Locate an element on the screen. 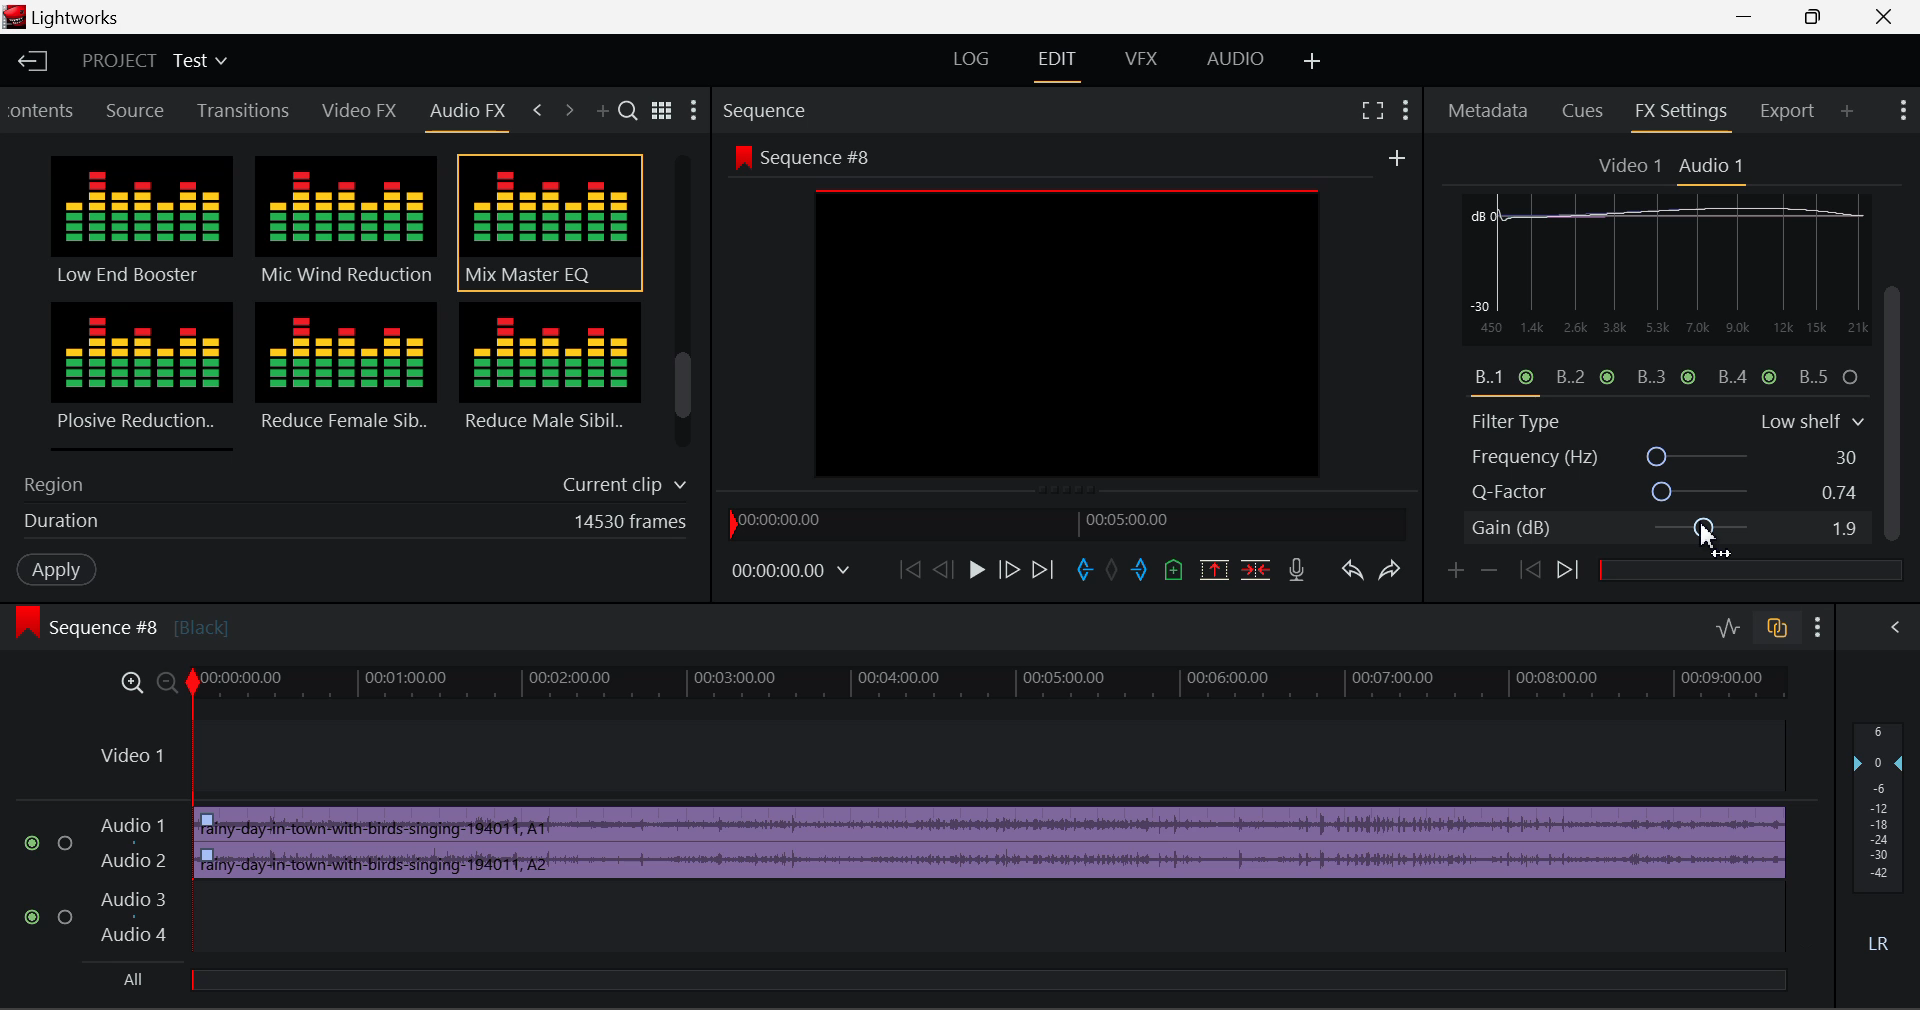 This screenshot has width=1920, height=1010. AUDIO Layout is located at coordinates (1234, 61).